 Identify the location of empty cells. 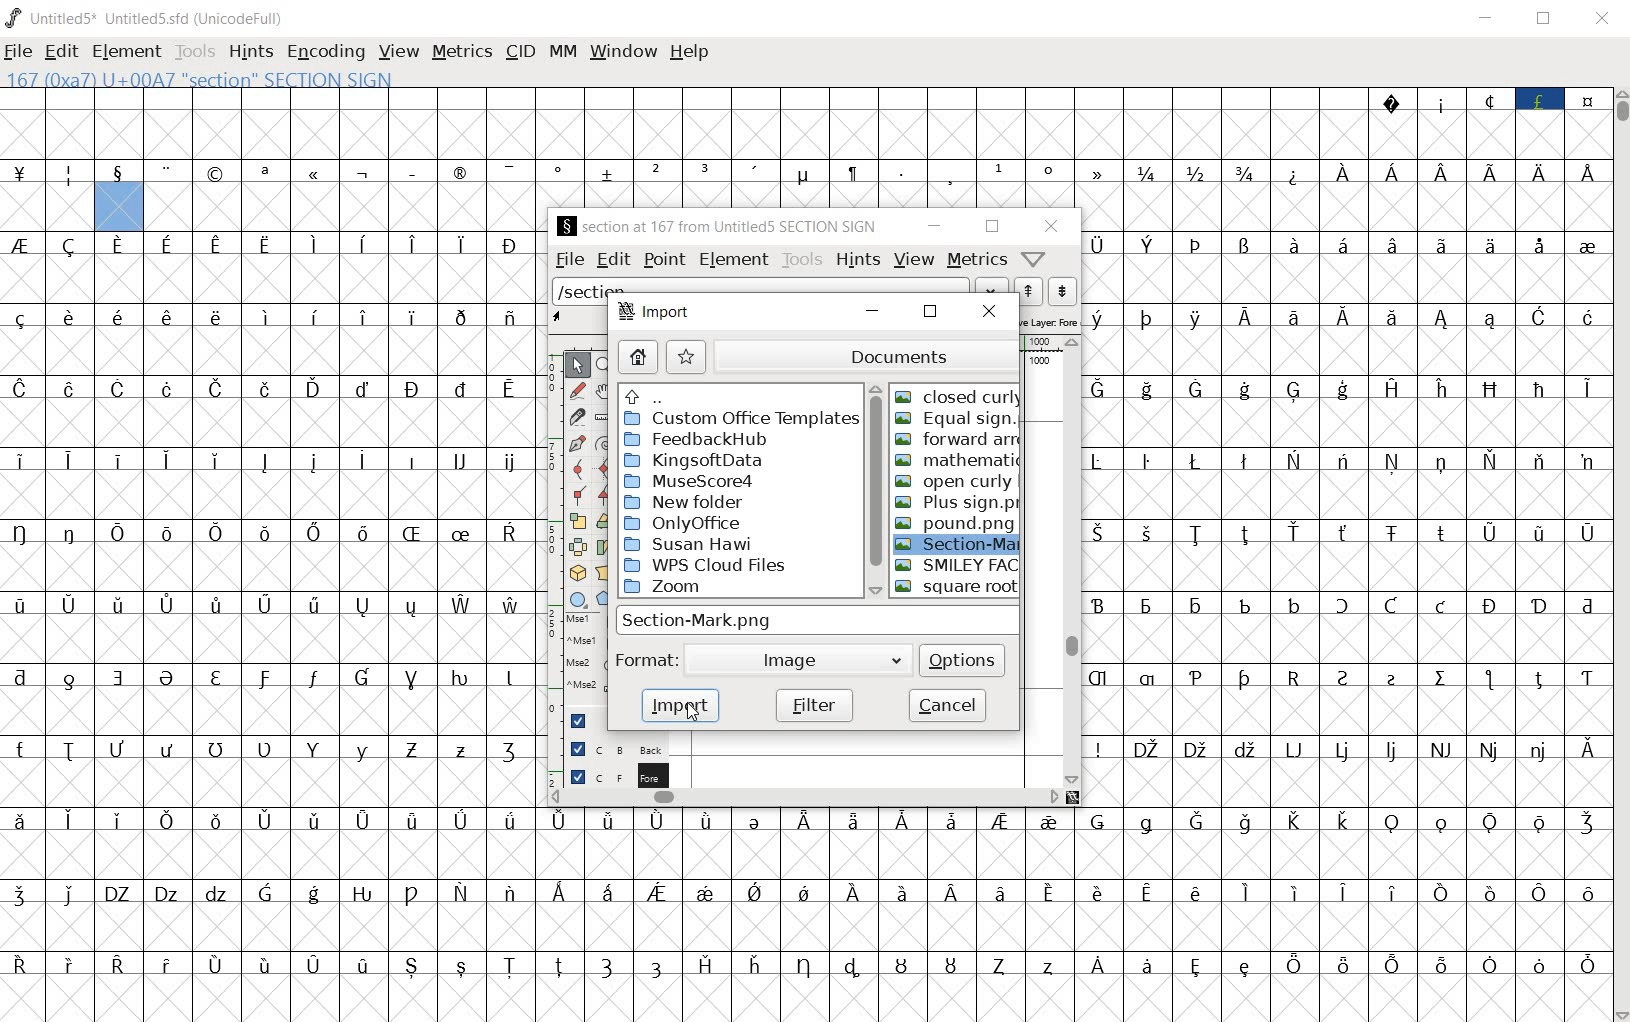
(270, 637).